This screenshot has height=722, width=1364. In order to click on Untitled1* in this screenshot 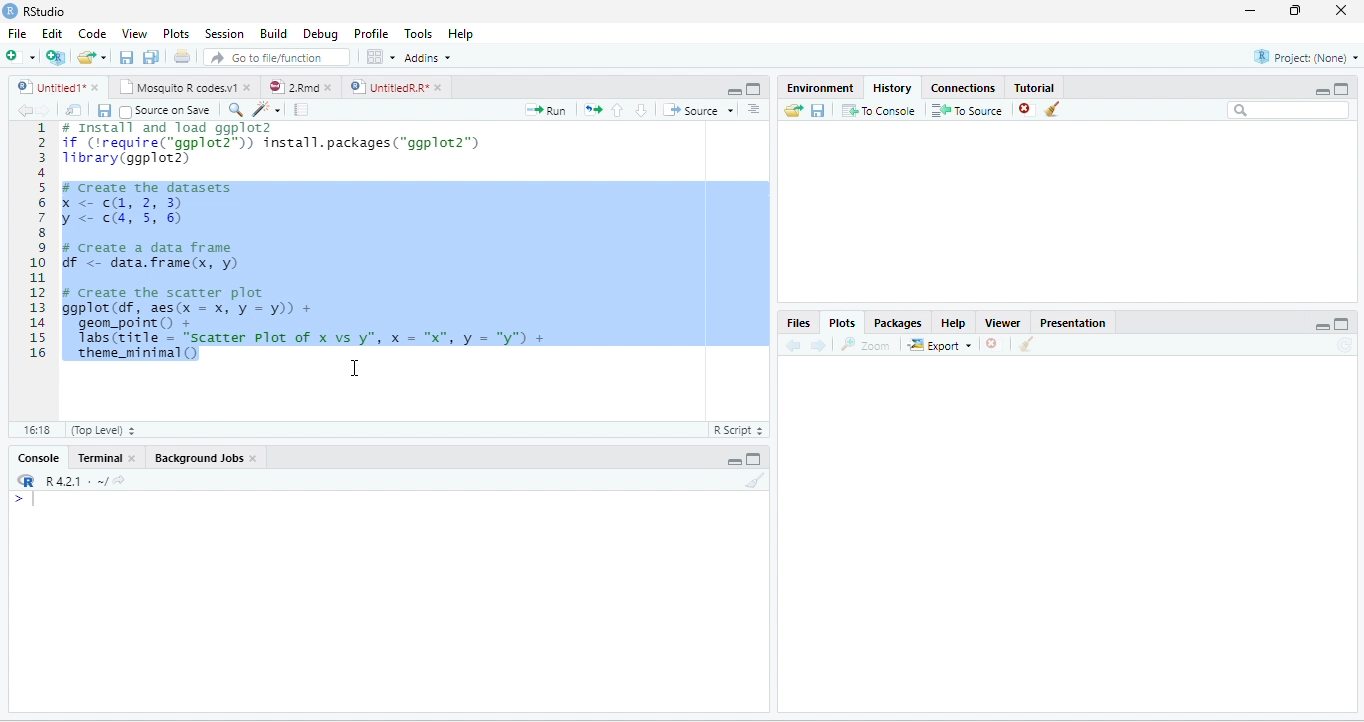, I will do `click(48, 87)`.